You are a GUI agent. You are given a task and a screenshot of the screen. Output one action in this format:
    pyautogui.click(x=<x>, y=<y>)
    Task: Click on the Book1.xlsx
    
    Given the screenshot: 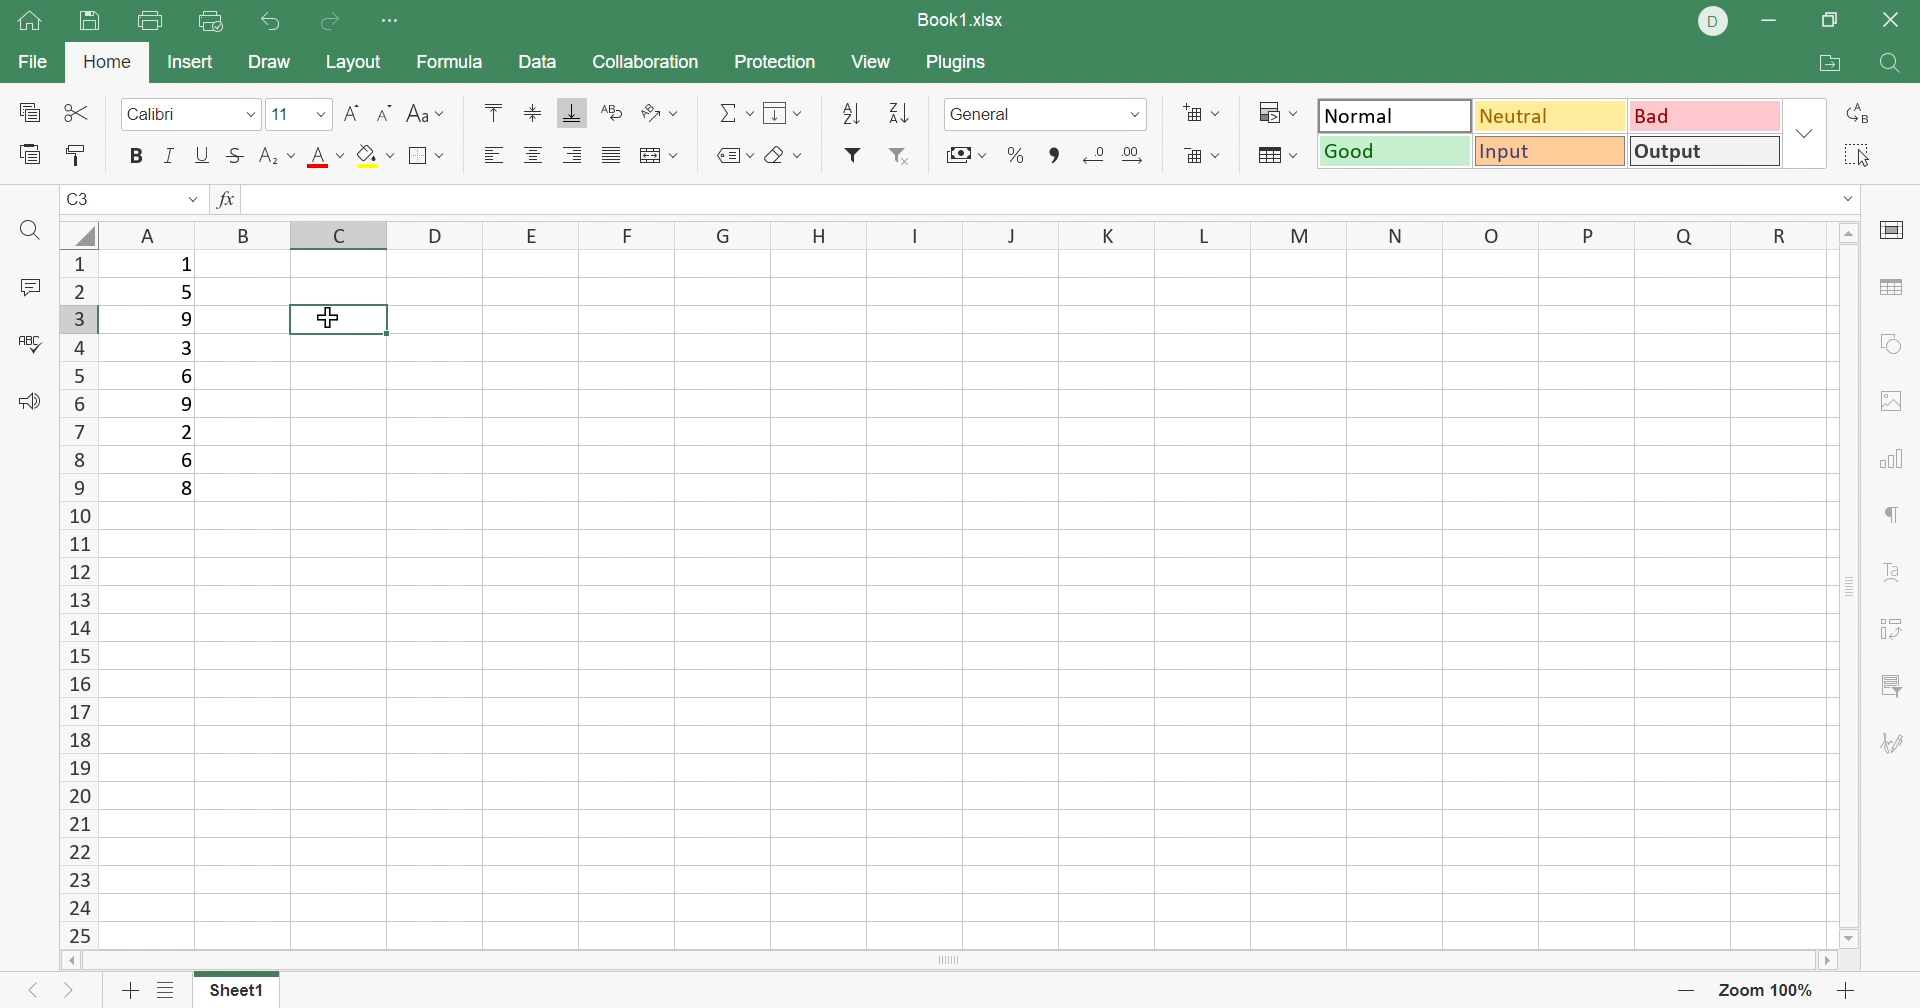 What is the action you would take?
    pyautogui.click(x=964, y=19)
    